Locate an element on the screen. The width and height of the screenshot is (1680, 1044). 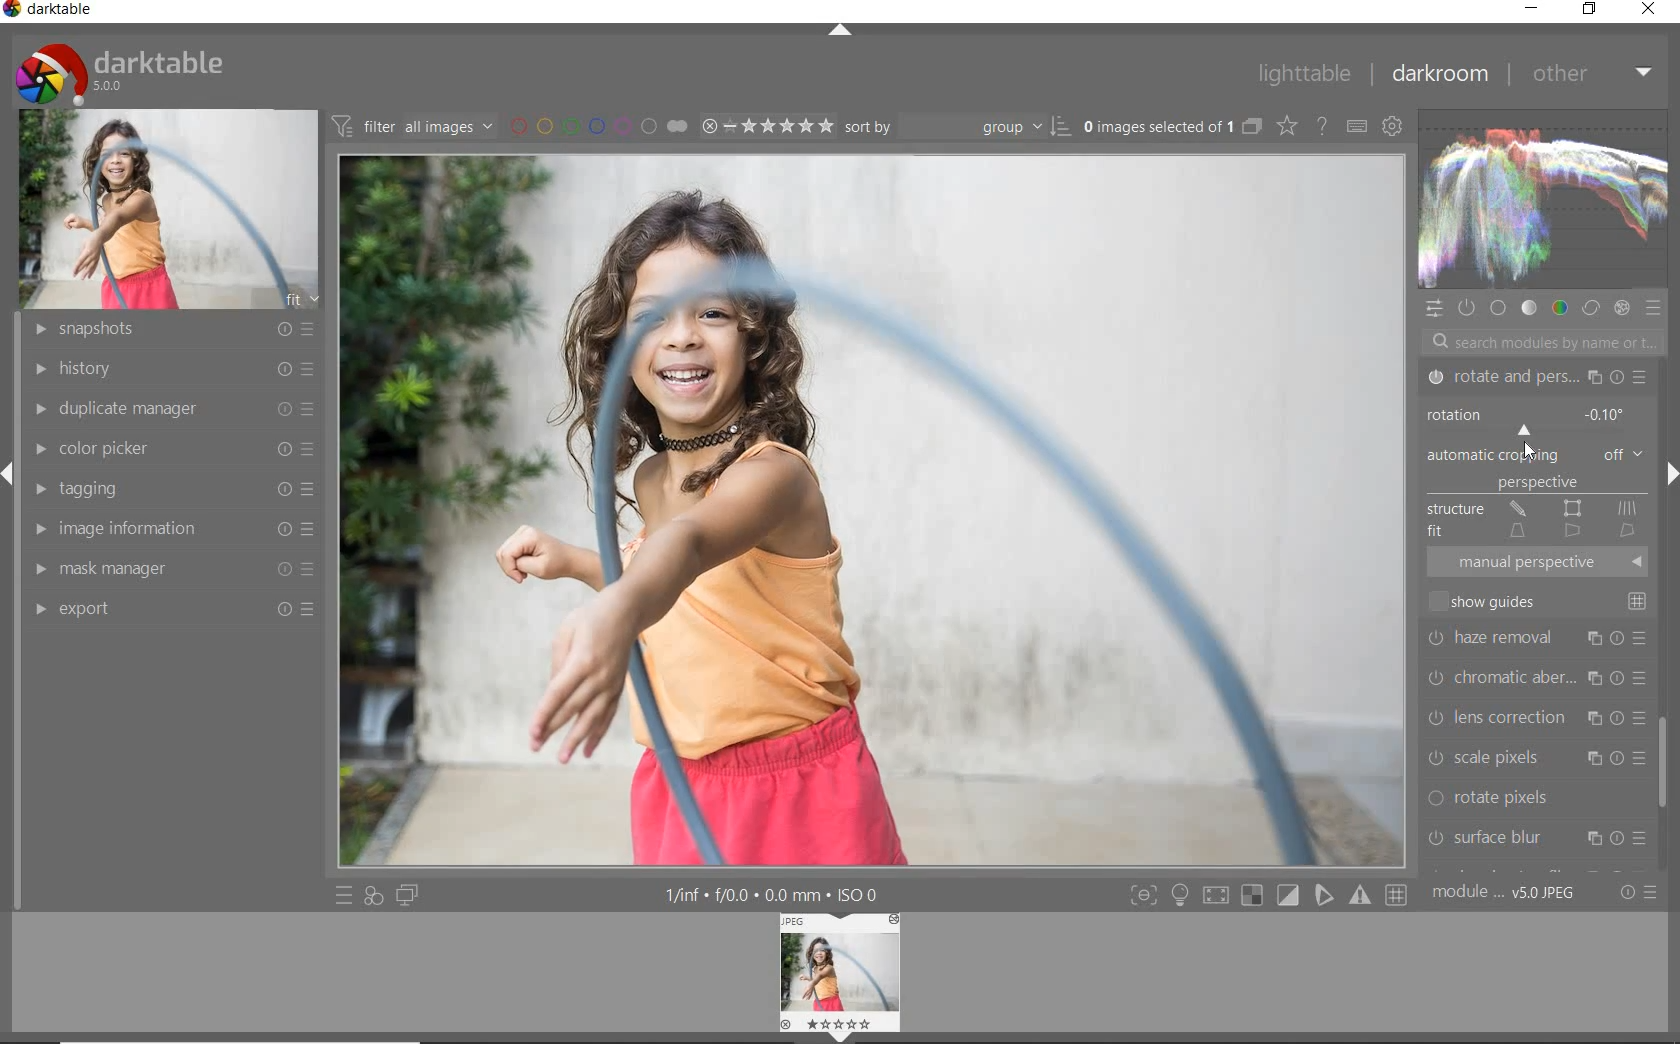
lens correction is located at coordinates (1536, 715).